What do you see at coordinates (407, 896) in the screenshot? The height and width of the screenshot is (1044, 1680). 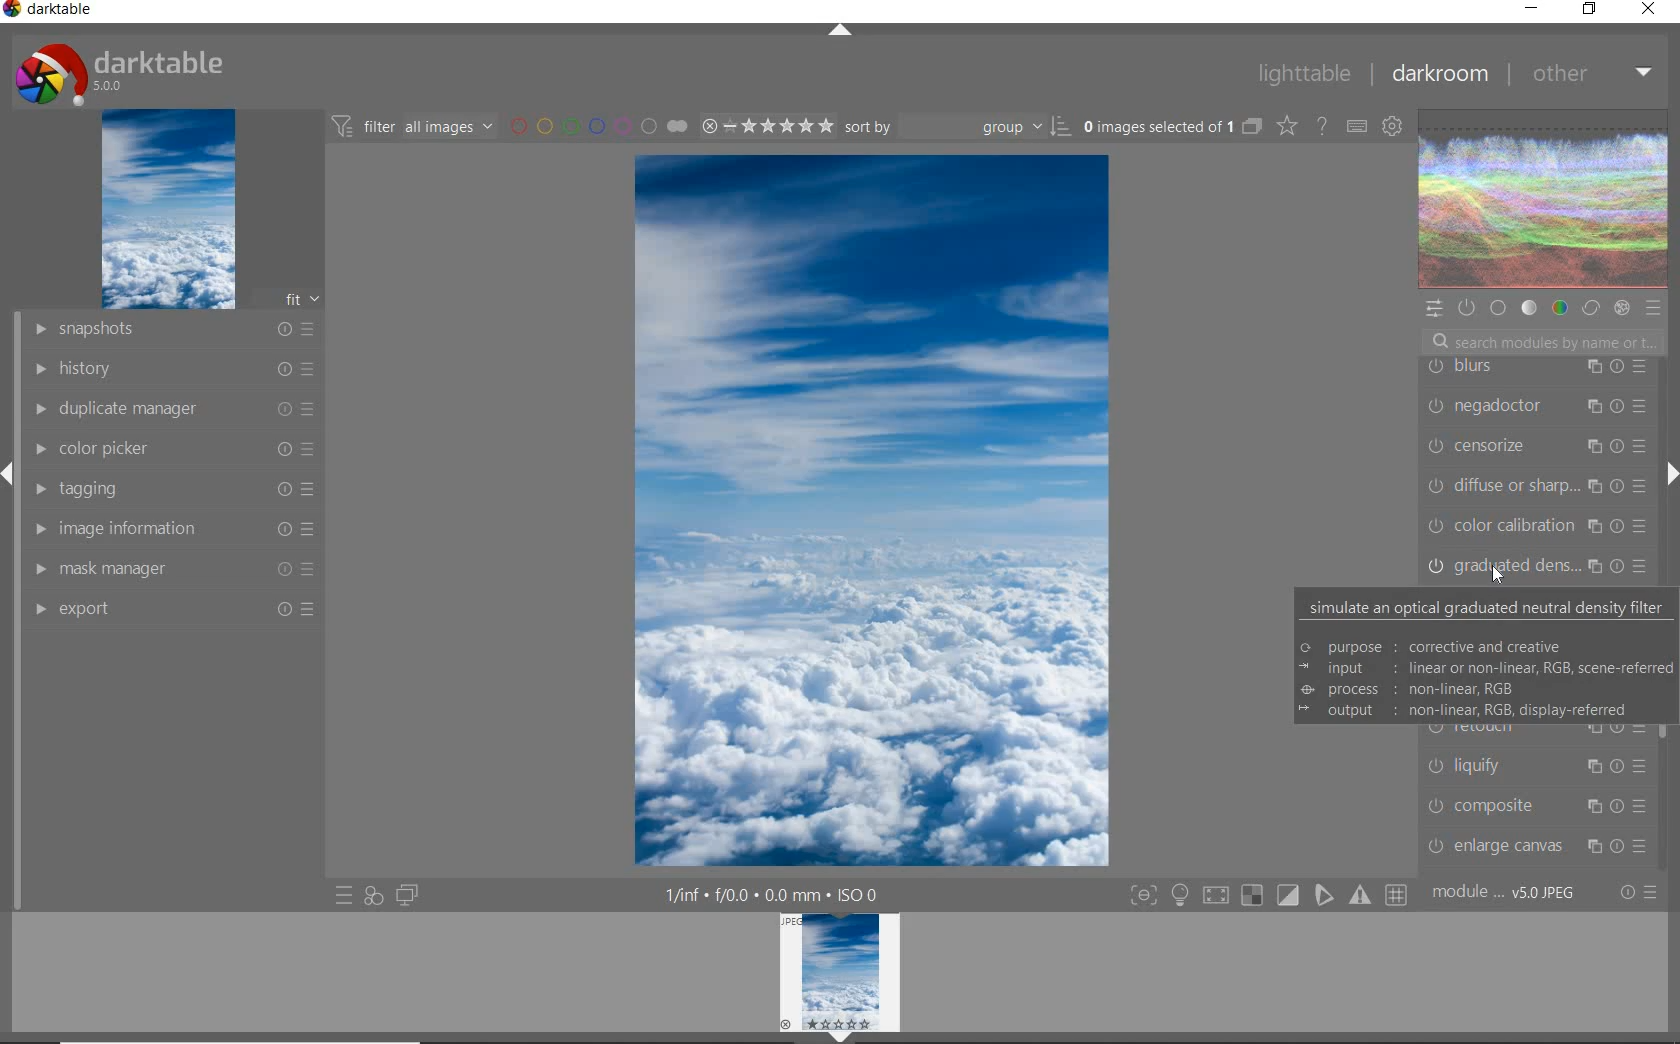 I see `DISPLAY A SECOND DARKROOM DISPLAY` at bounding box center [407, 896].